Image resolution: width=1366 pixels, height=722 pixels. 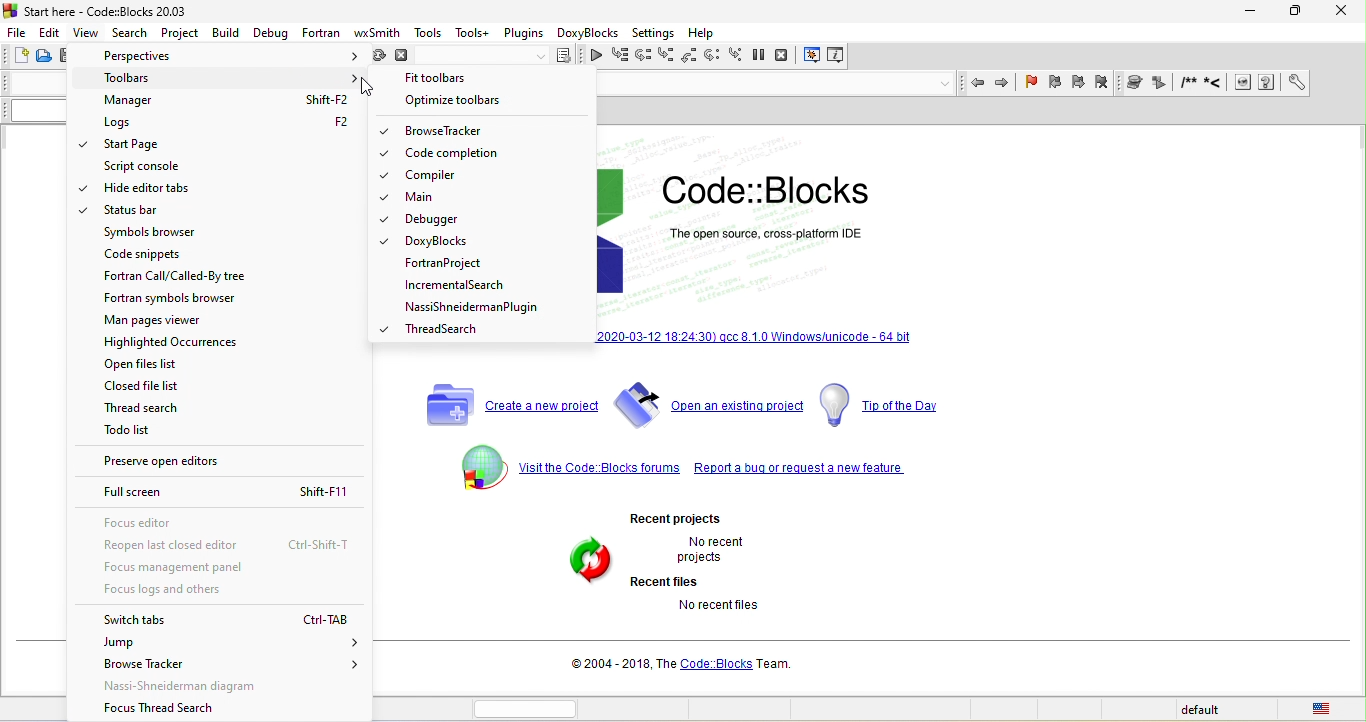 What do you see at coordinates (229, 75) in the screenshot?
I see `toolbars` at bounding box center [229, 75].